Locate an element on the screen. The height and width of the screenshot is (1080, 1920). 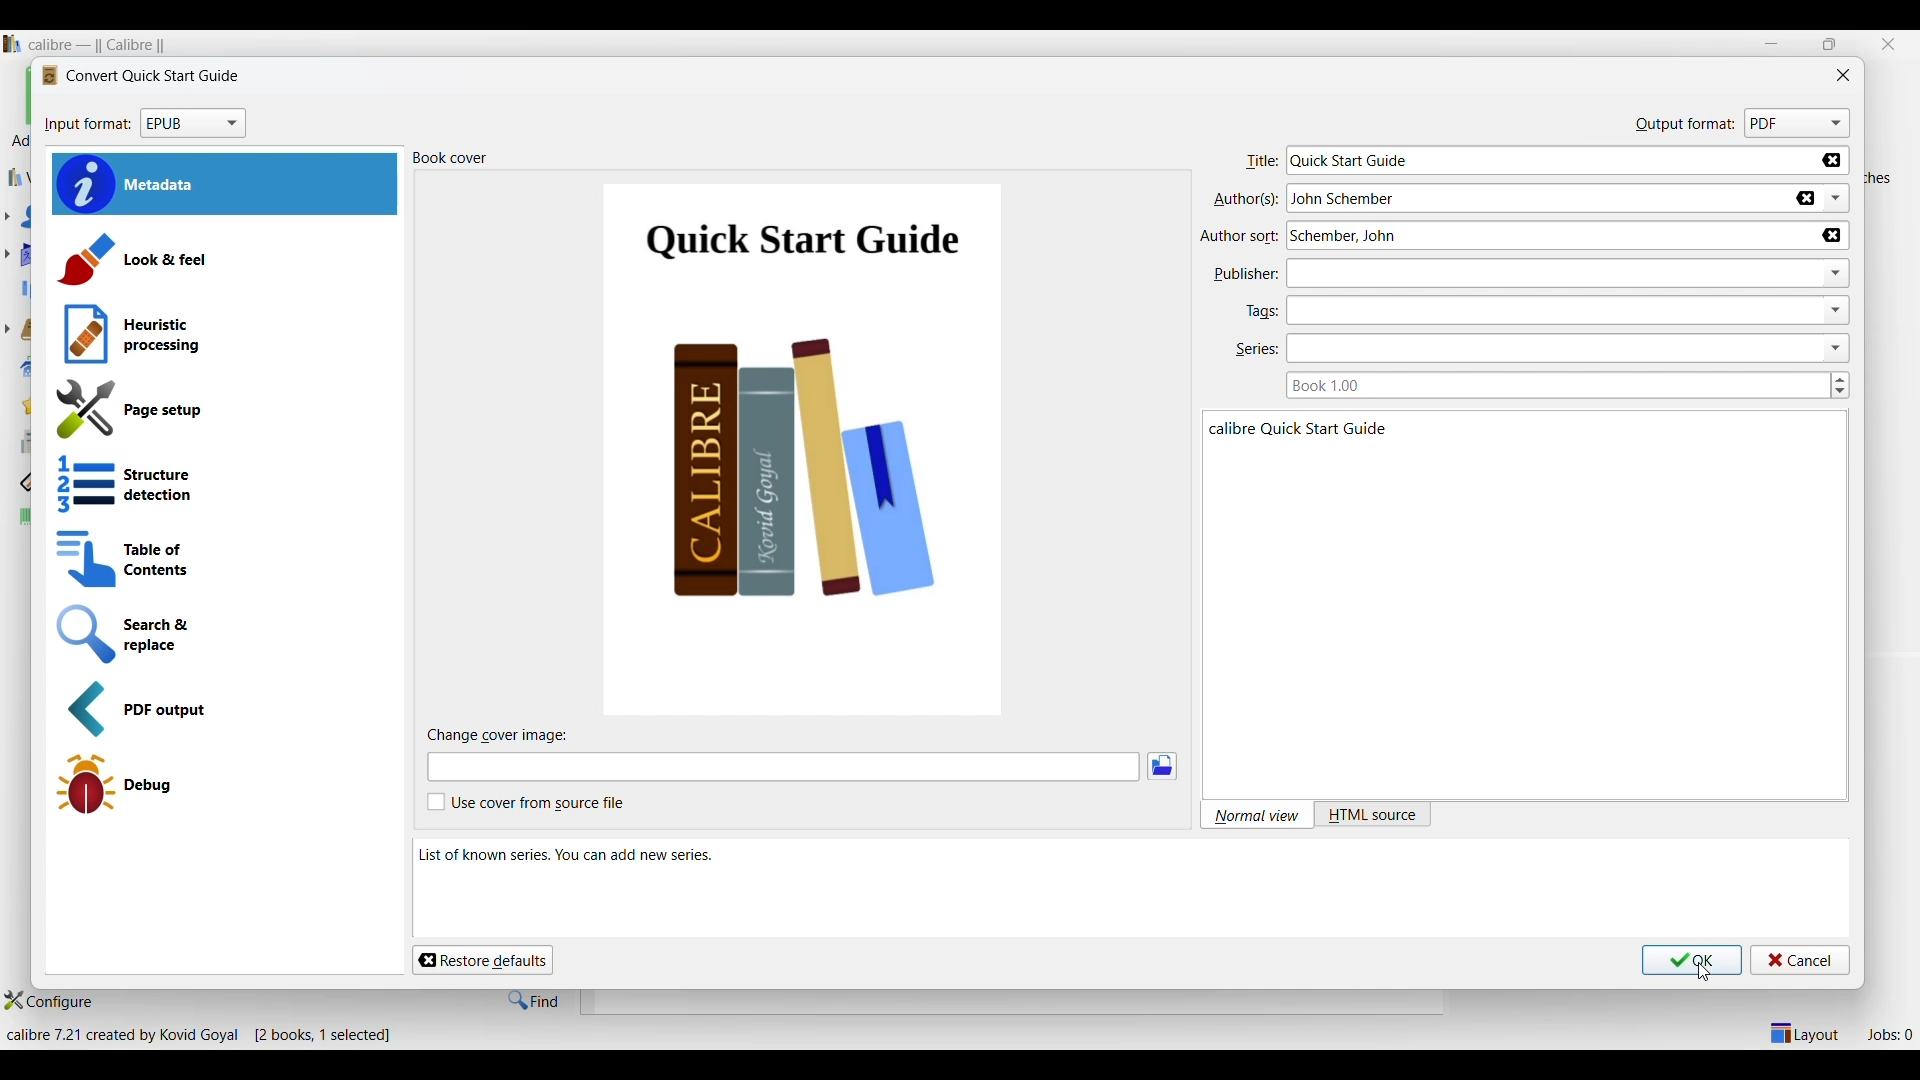
Type in title is located at coordinates (1522, 161).